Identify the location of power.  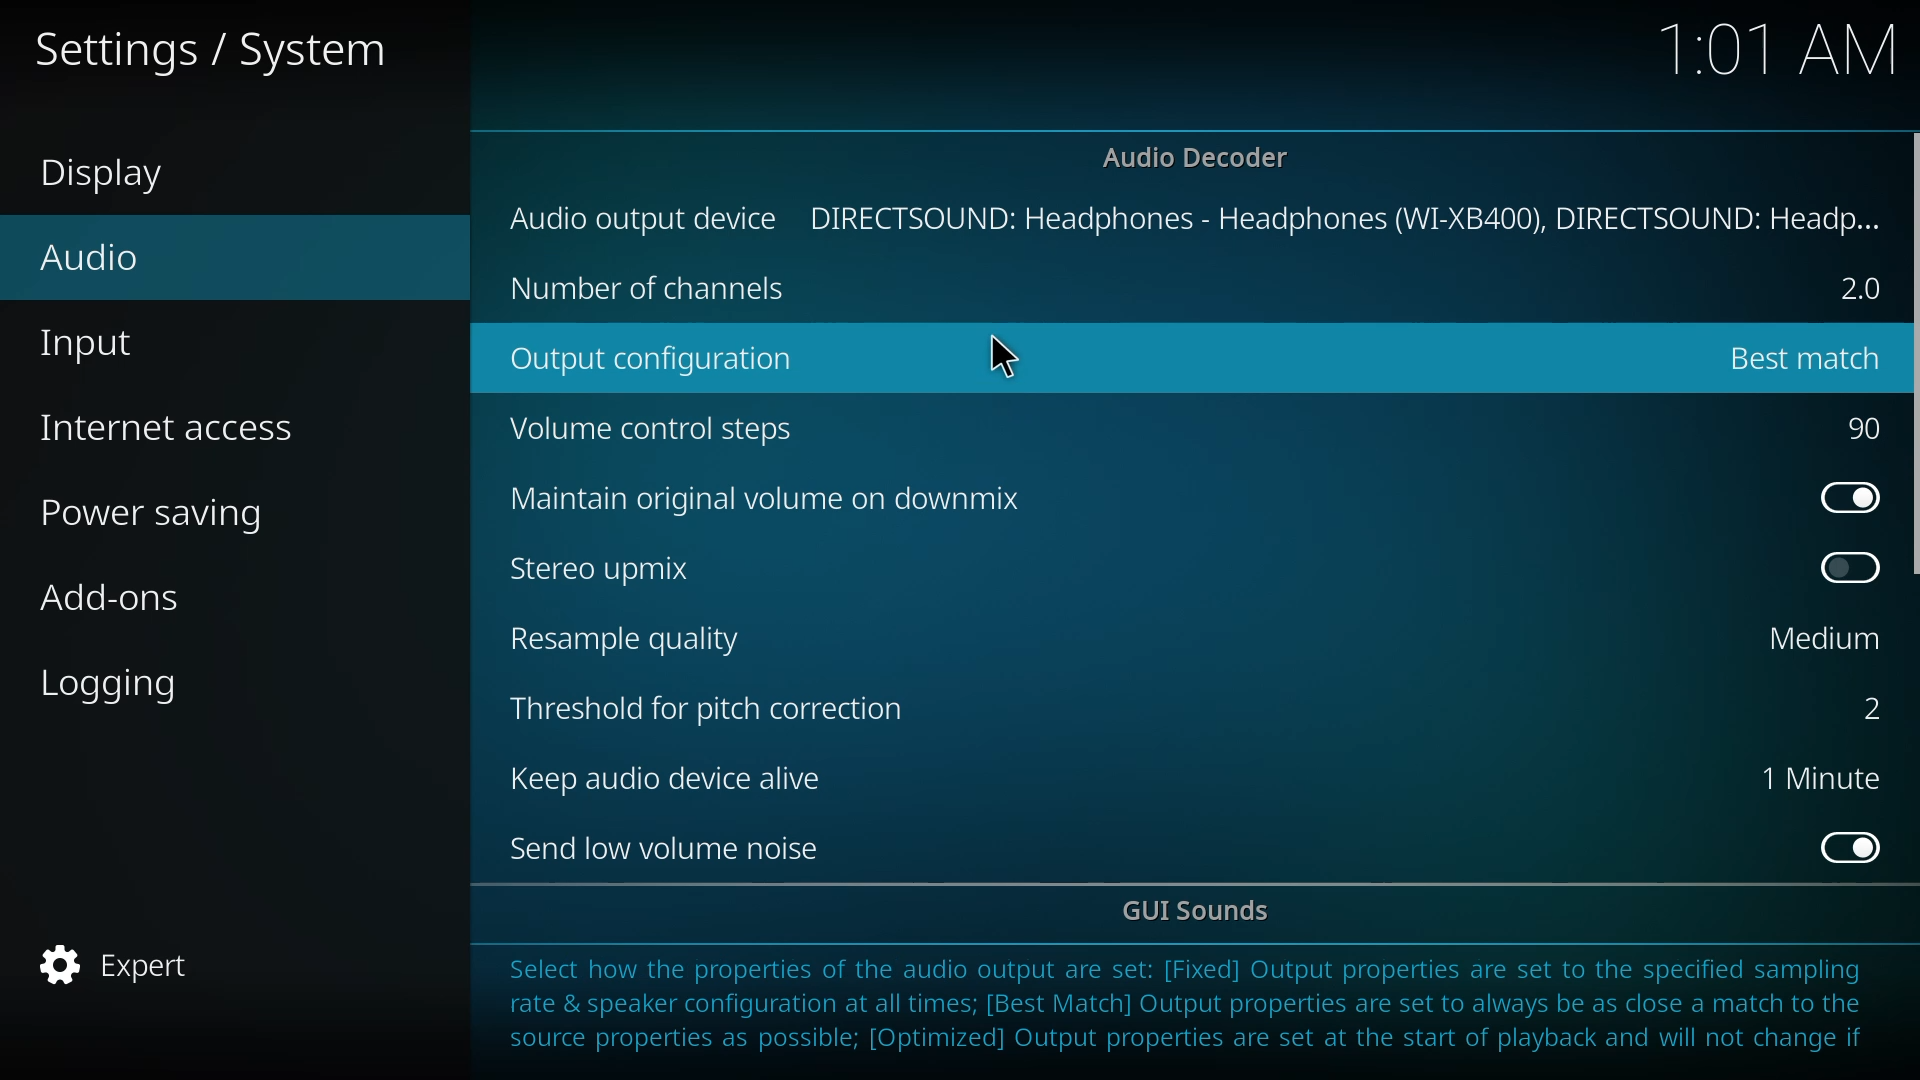
(169, 508).